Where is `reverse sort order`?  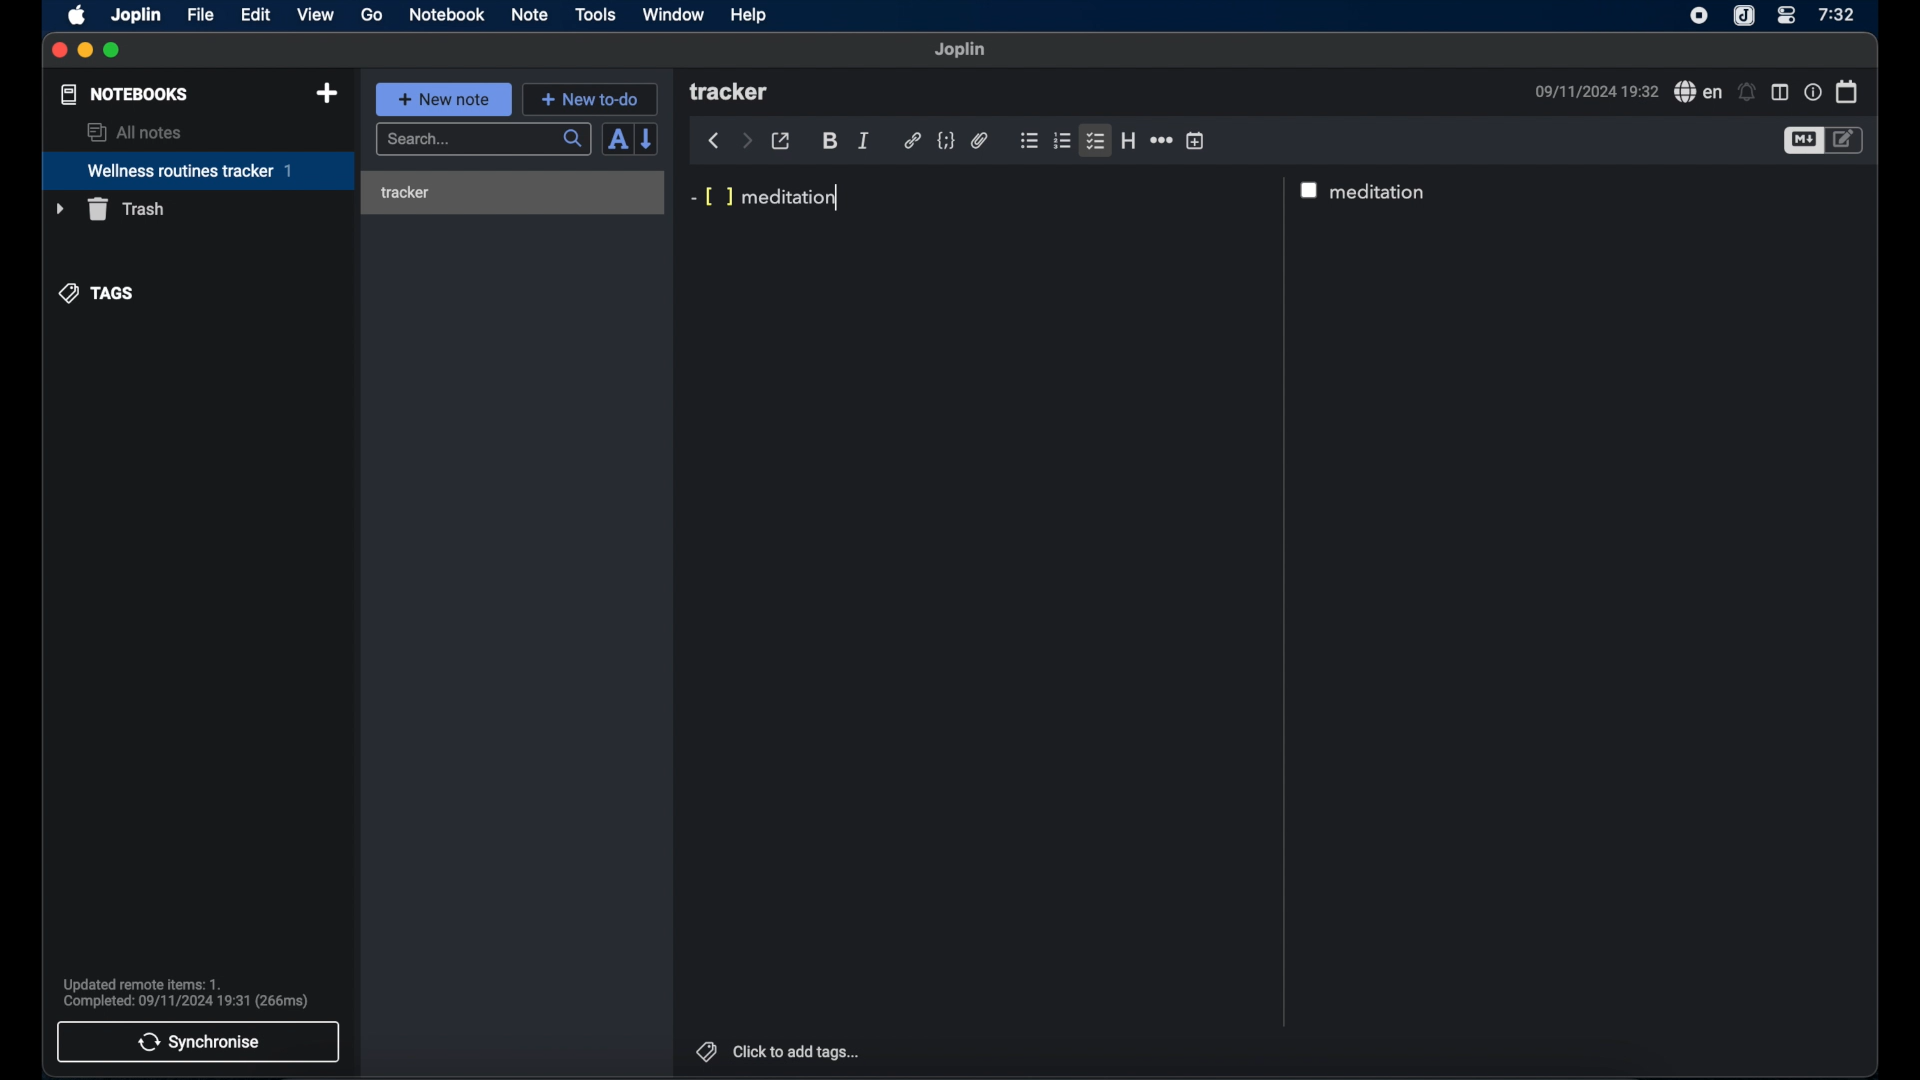 reverse sort order is located at coordinates (648, 139).